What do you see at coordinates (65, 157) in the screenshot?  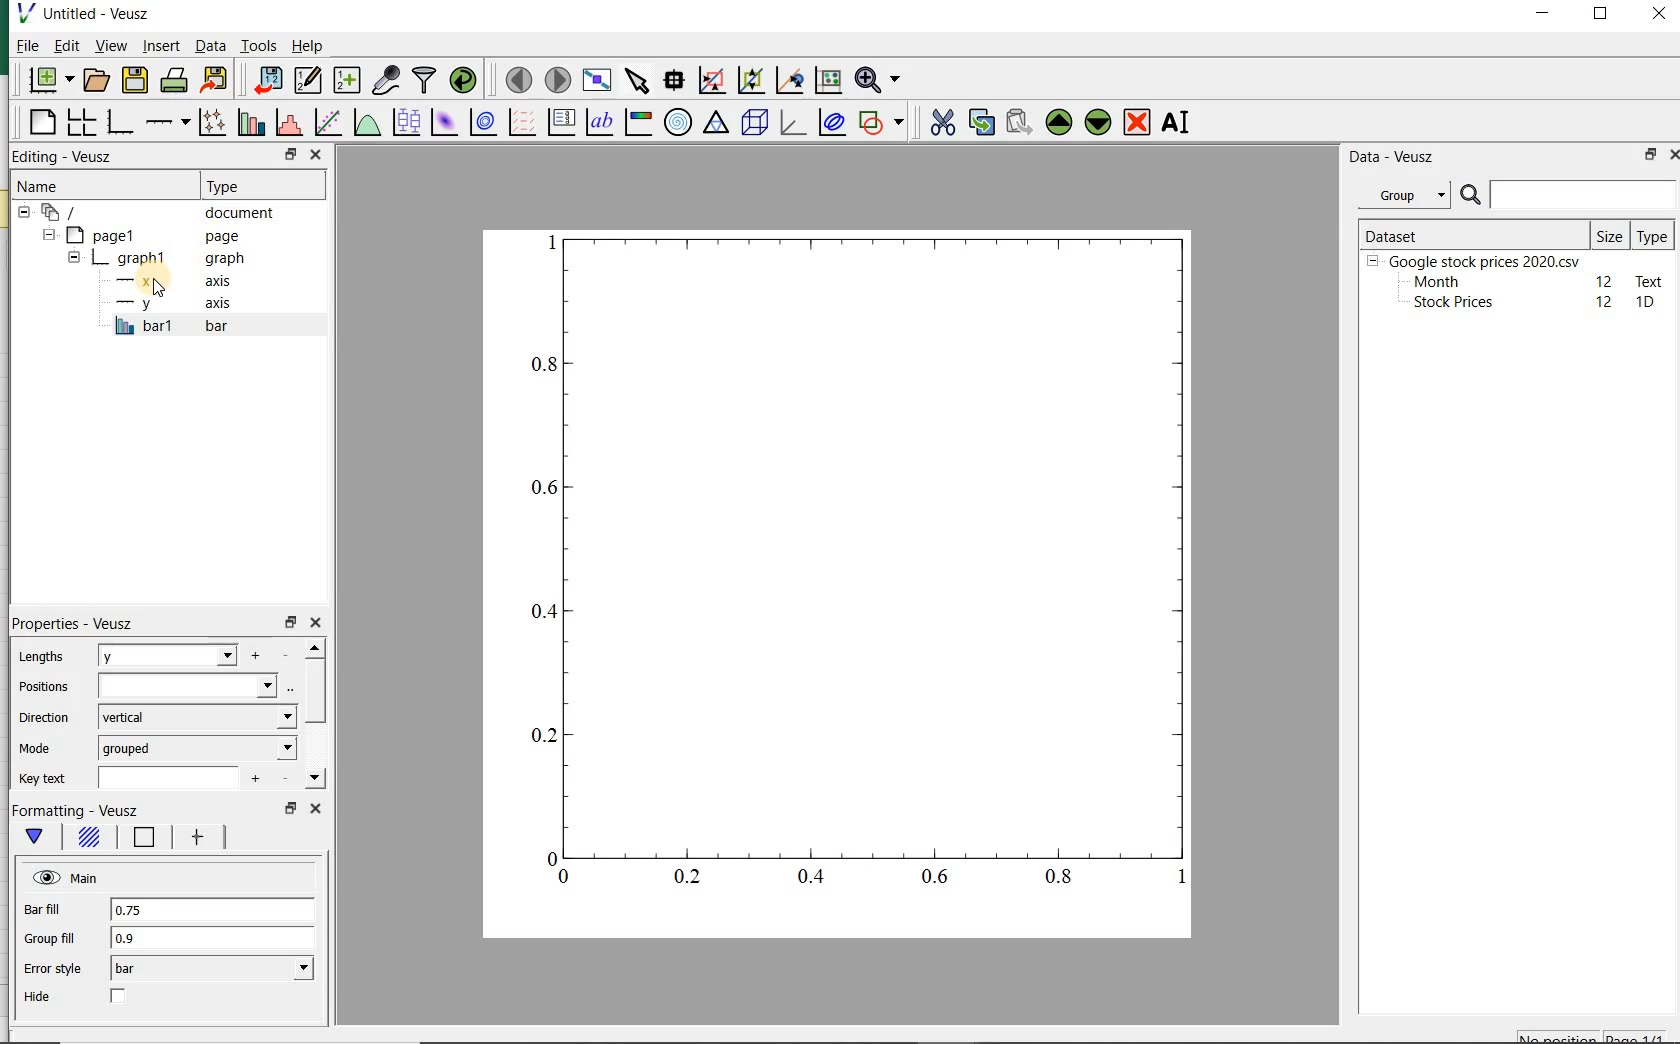 I see `Editing - Veusz` at bounding box center [65, 157].